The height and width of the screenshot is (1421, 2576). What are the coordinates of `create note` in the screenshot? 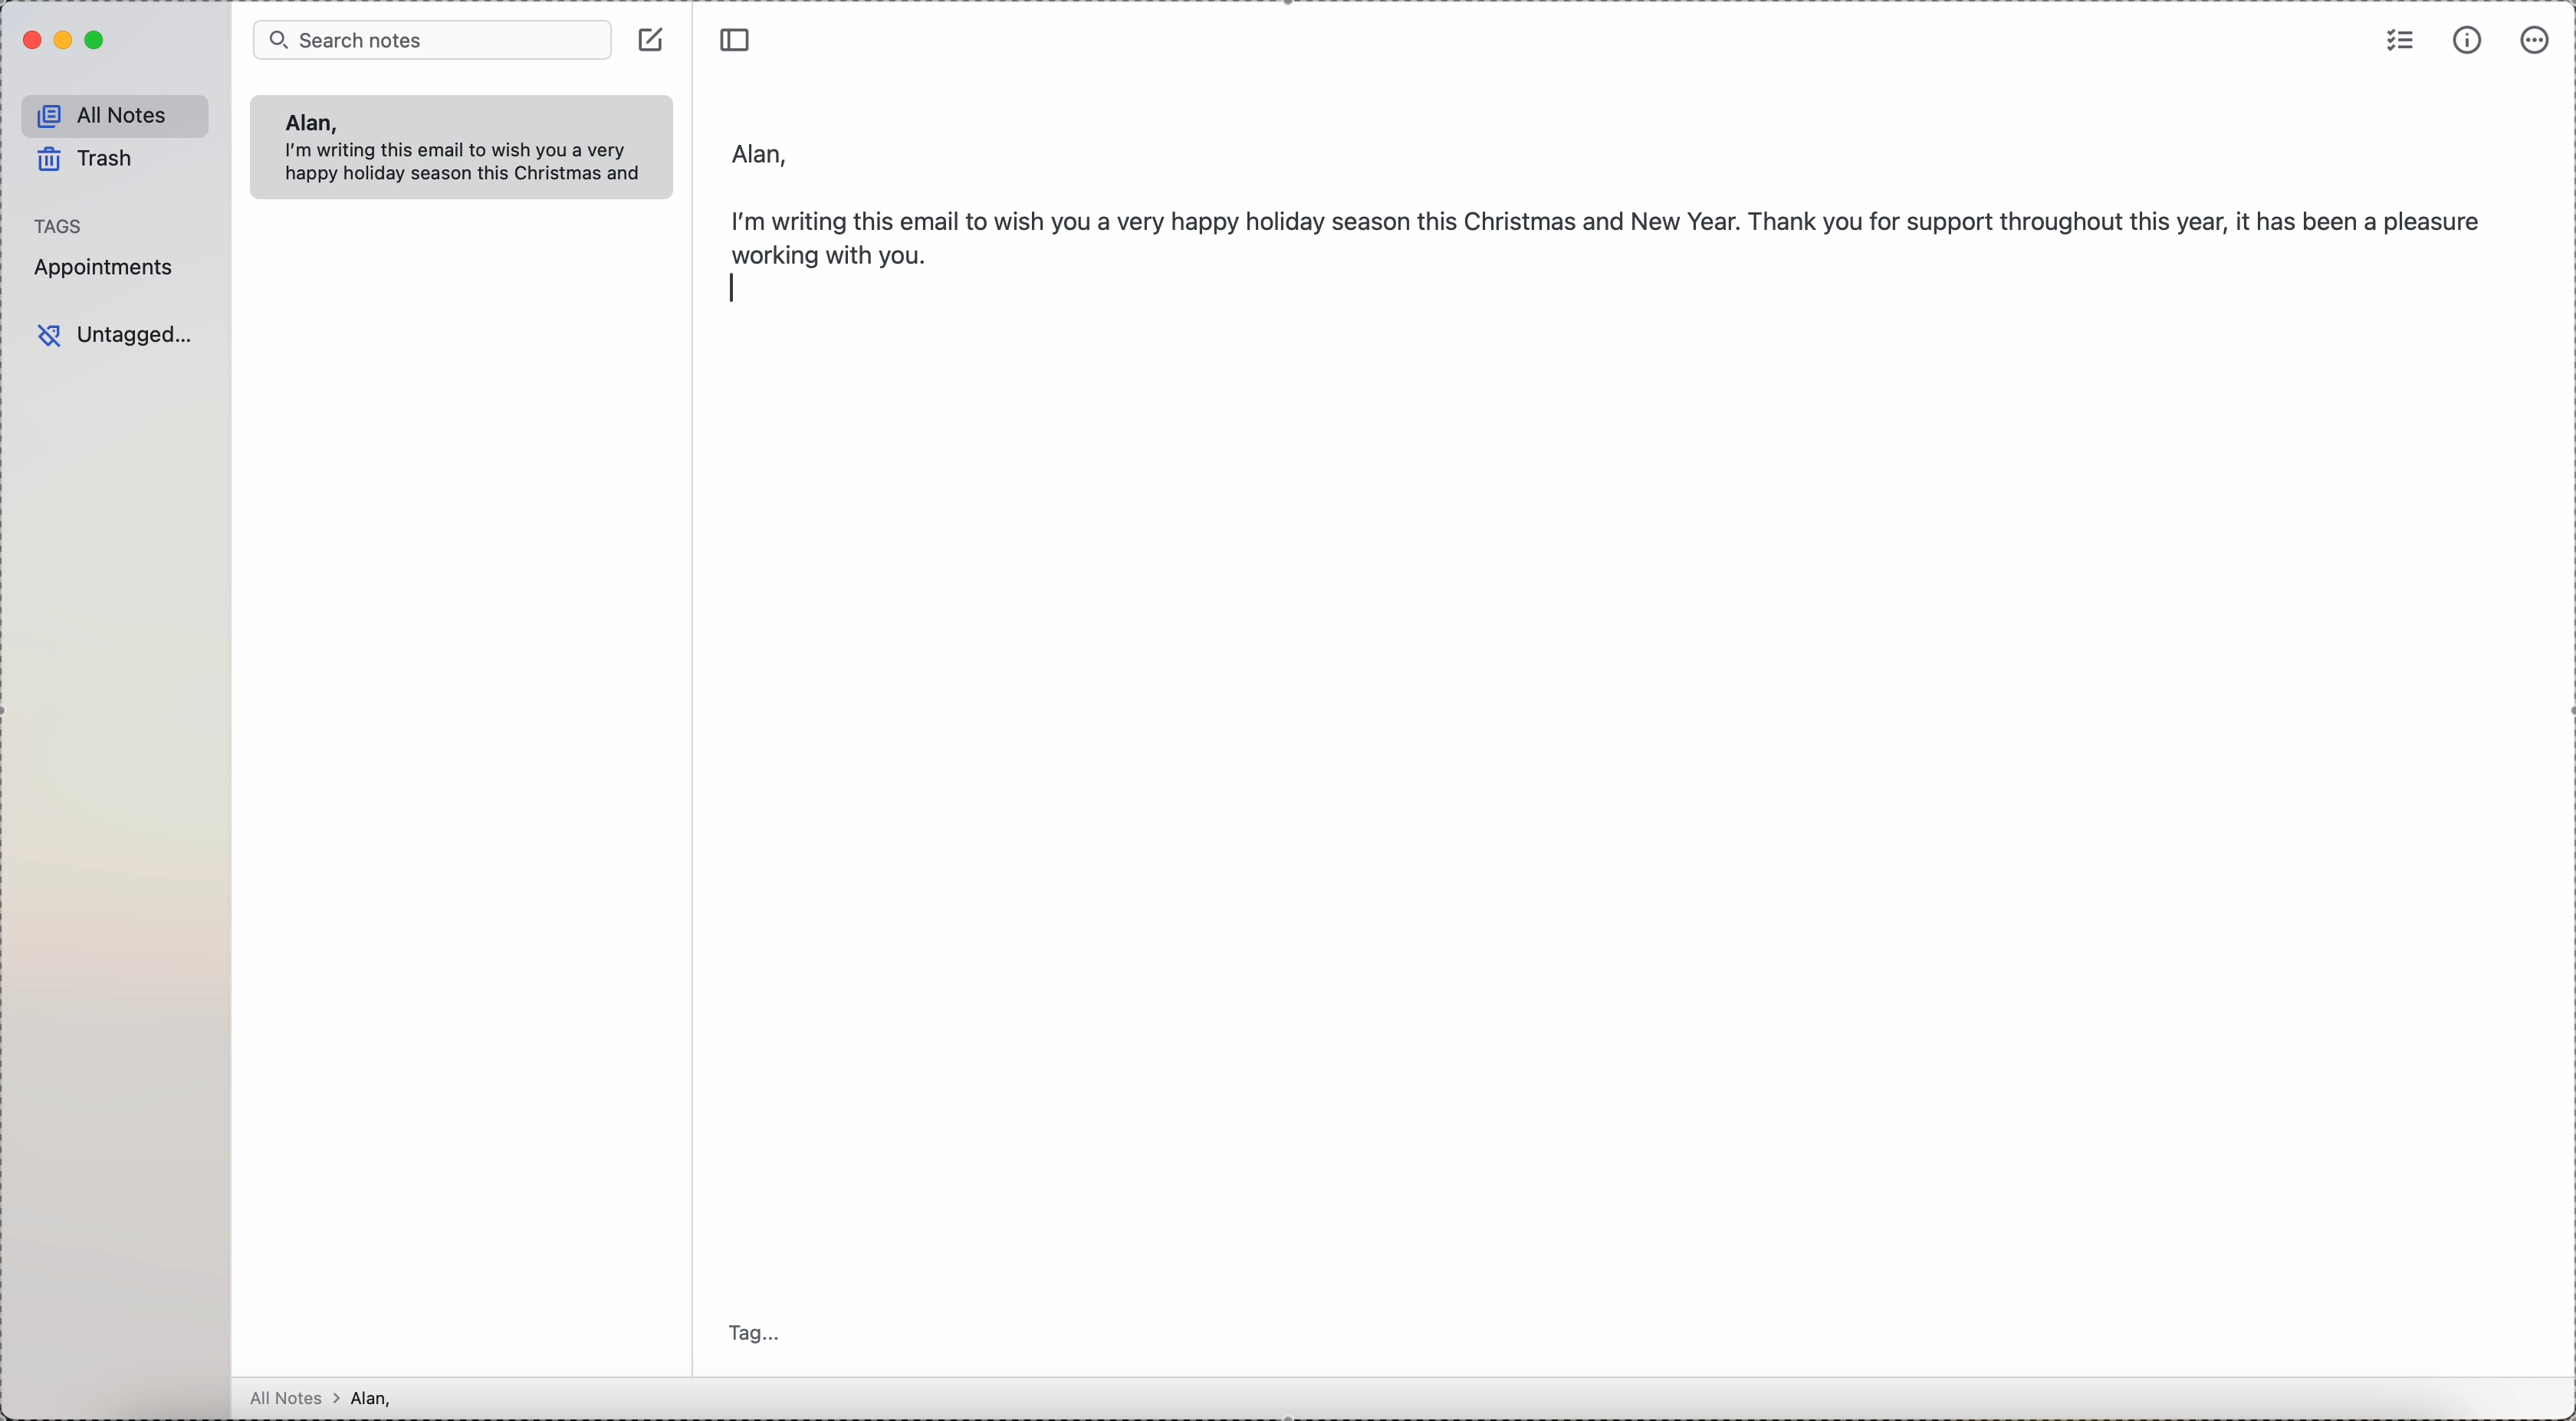 It's located at (654, 38).